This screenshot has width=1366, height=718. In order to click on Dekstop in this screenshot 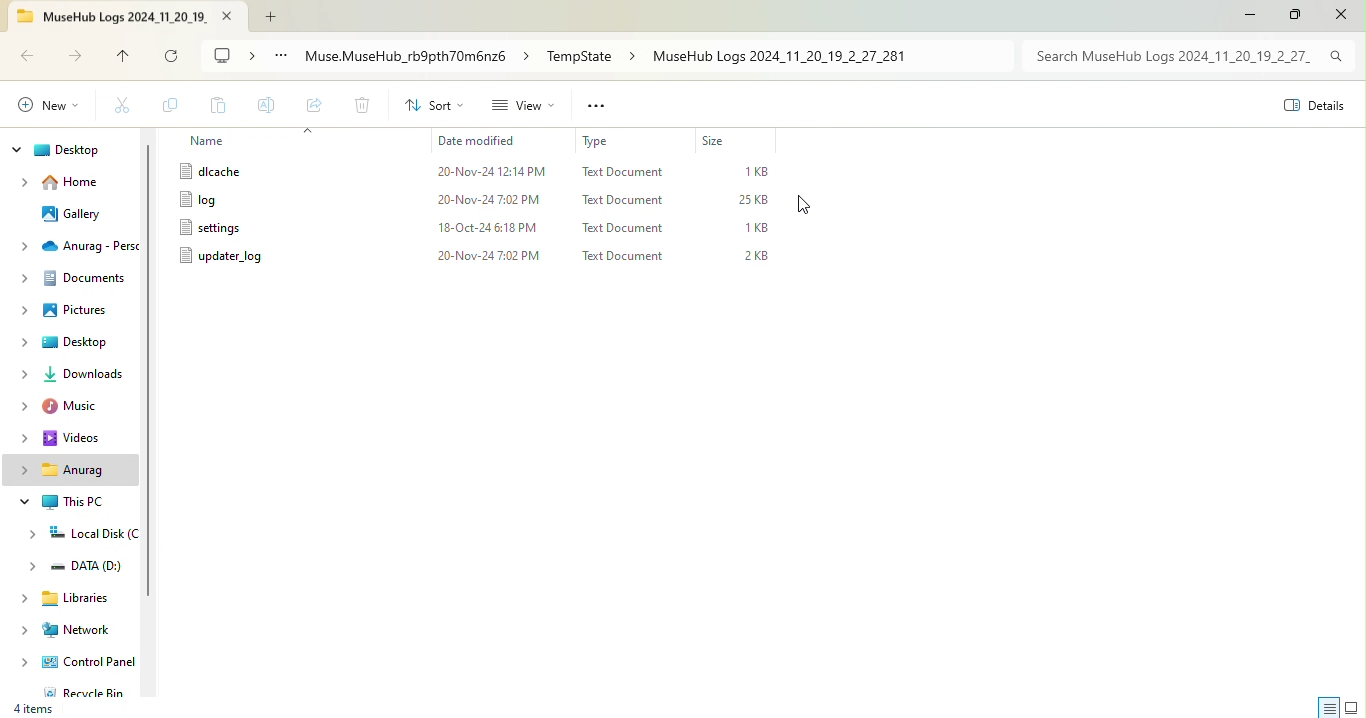, I will do `click(51, 151)`.